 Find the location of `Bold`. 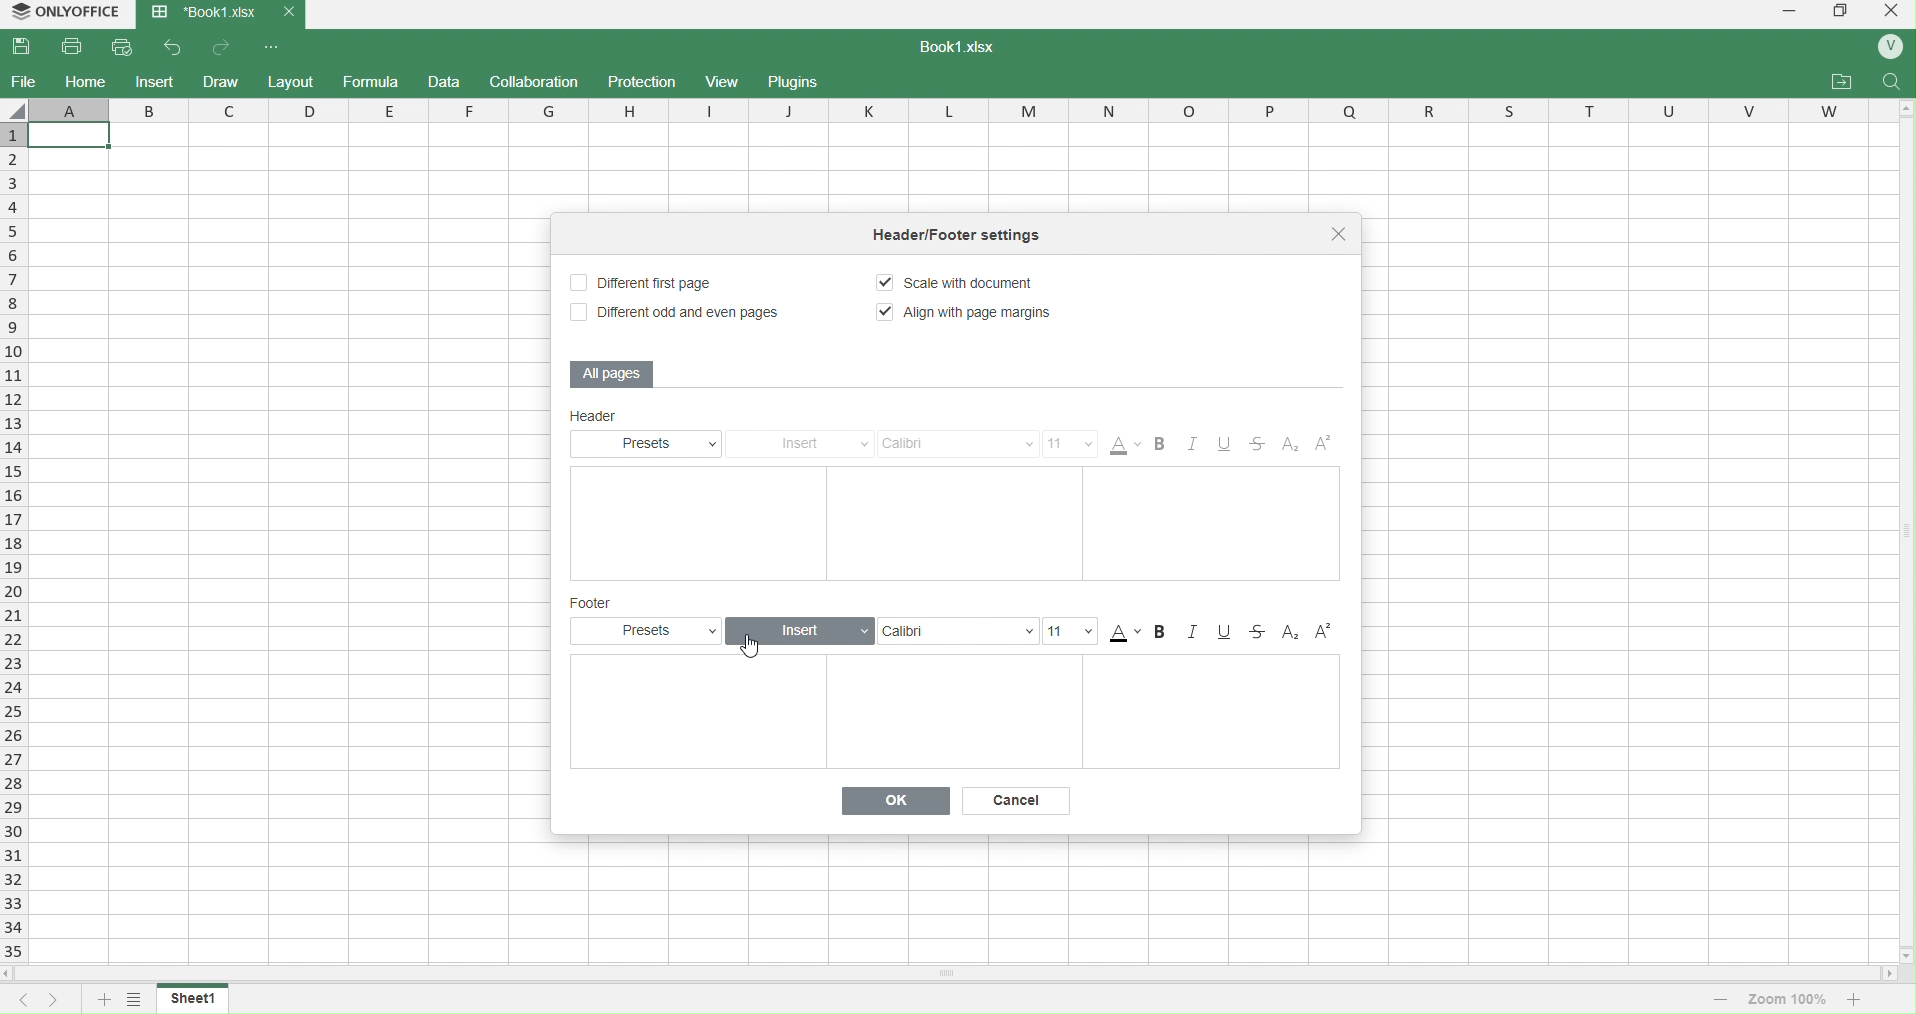

Bold is located at coordinates (1166, 632).